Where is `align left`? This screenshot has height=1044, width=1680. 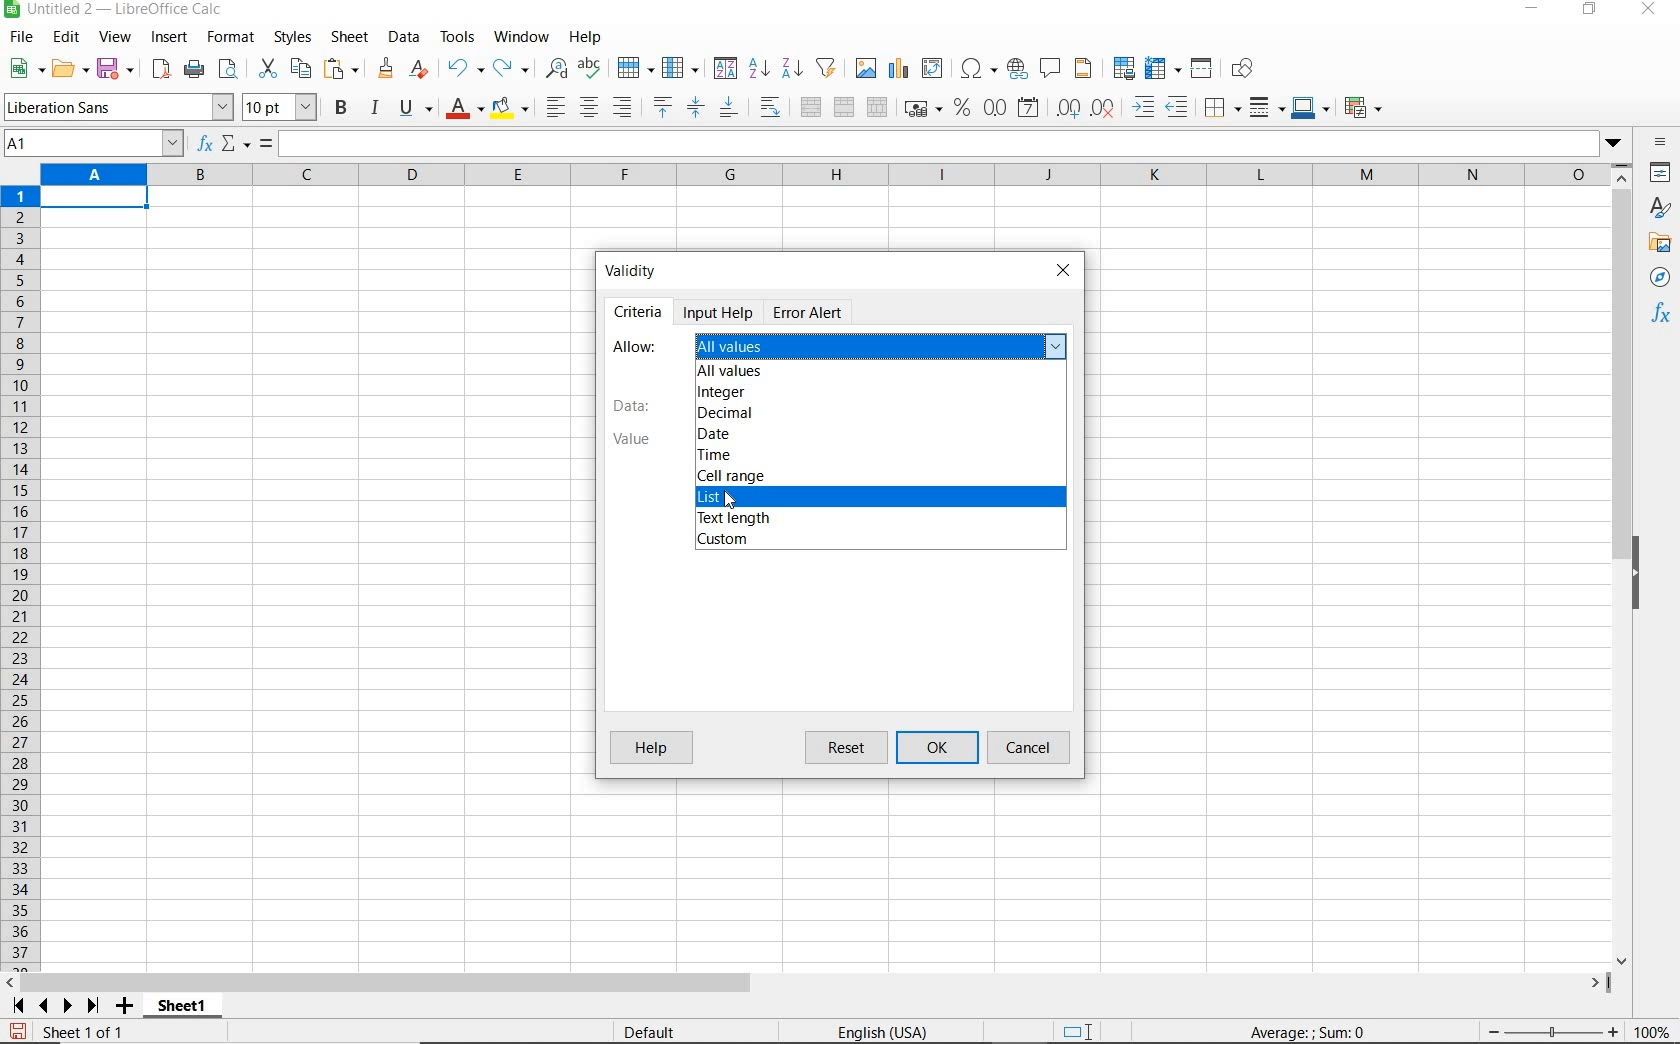 align left is located at coordinates (554, 109).